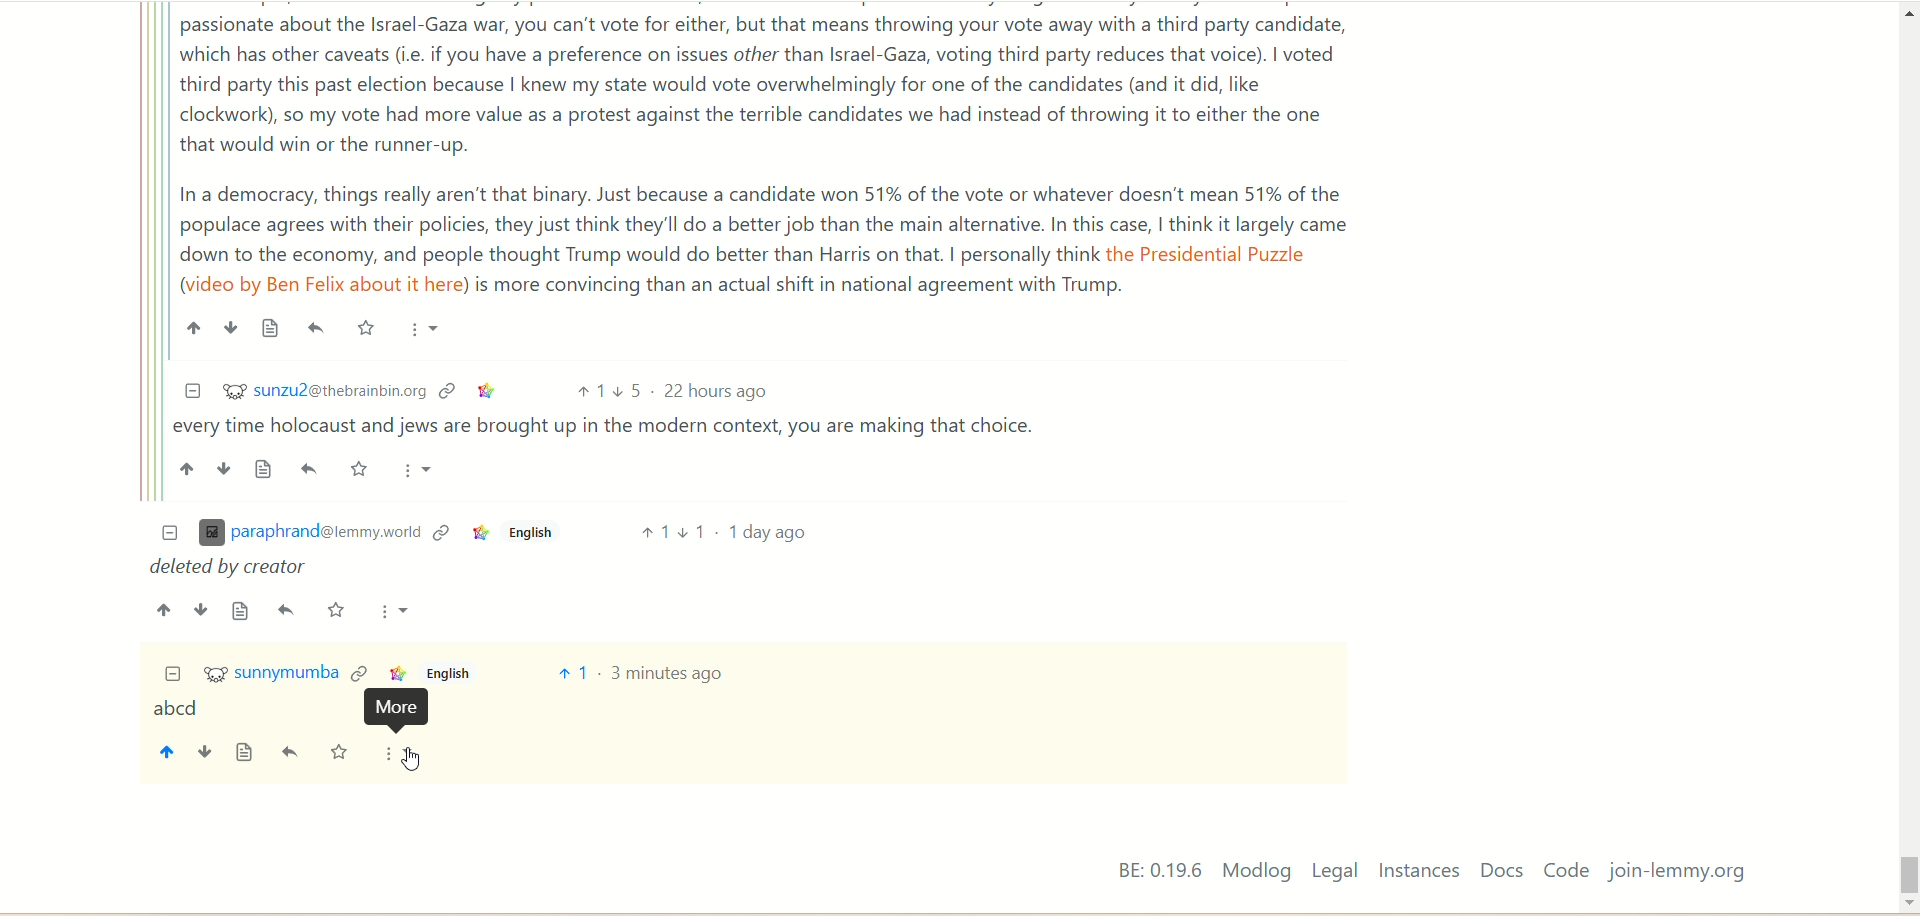  What do you see at coordinates (170, 534) in the screenshot?
I see `Collapse` at bounding box center [170, 534].